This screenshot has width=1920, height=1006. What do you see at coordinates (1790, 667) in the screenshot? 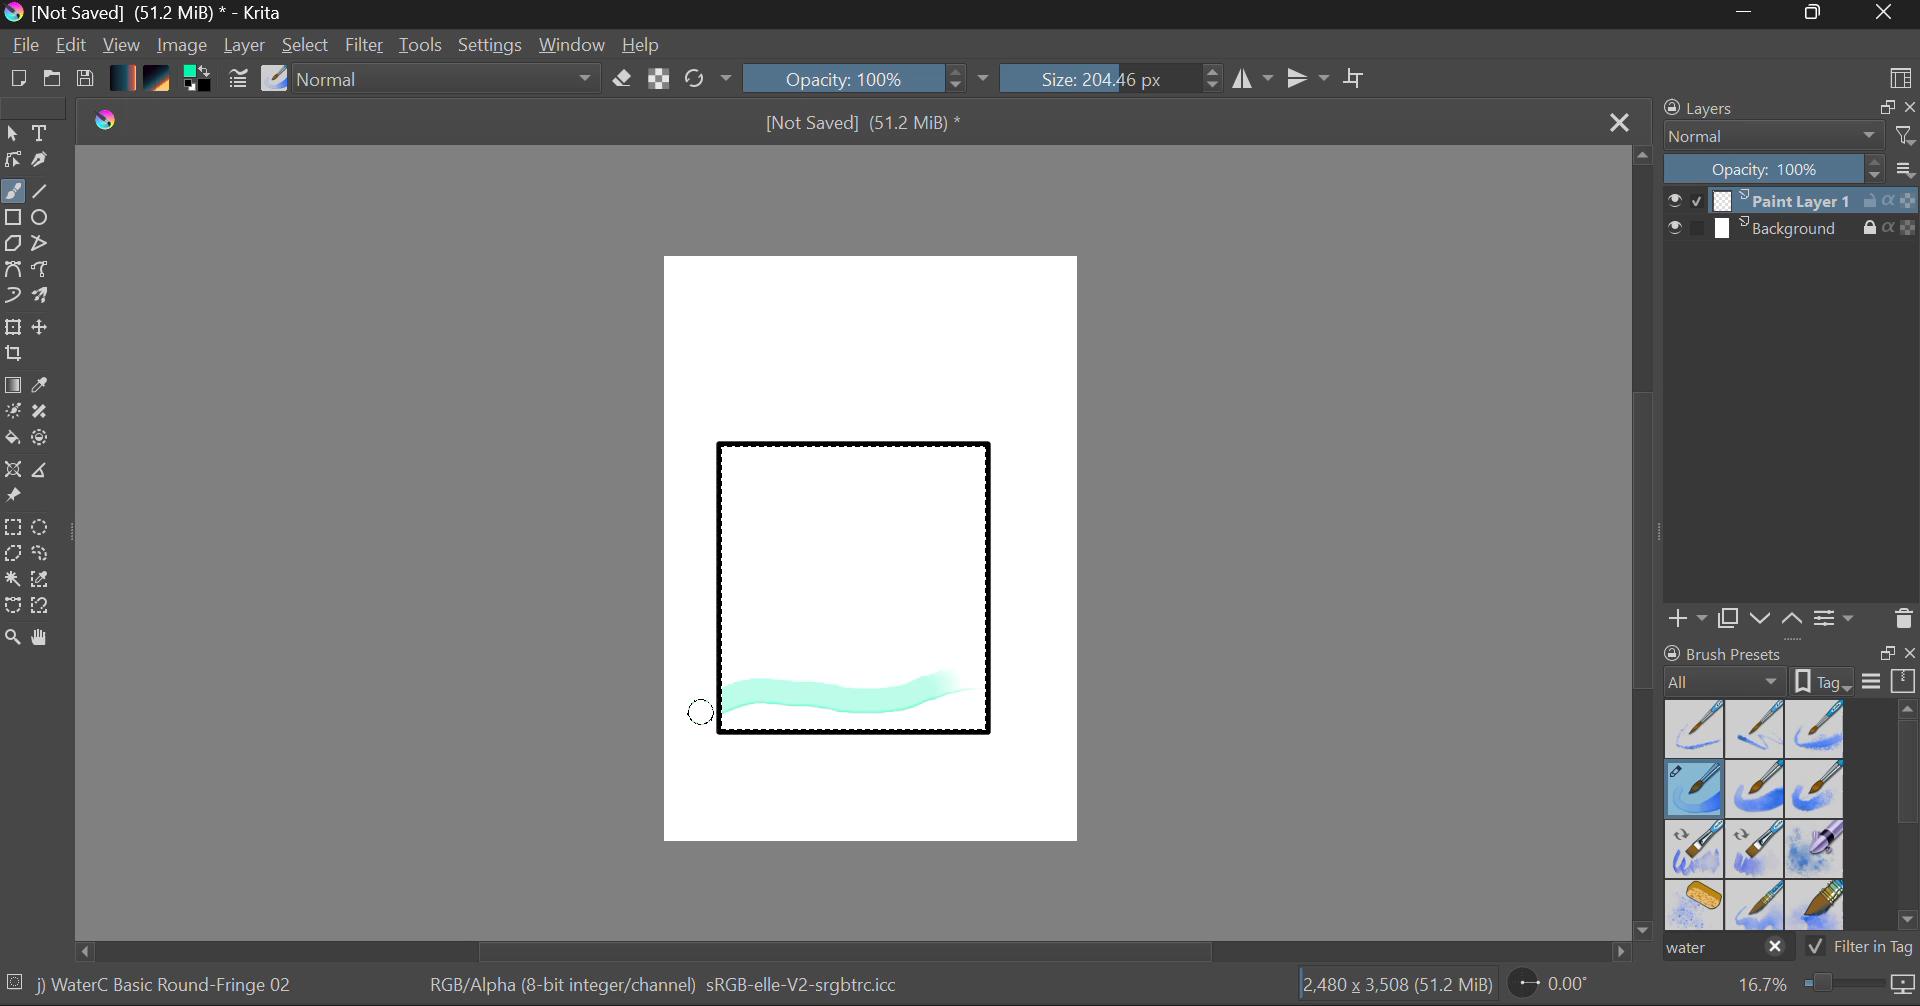
I see `Brush presets docket` at bounding box center [1790, 667].